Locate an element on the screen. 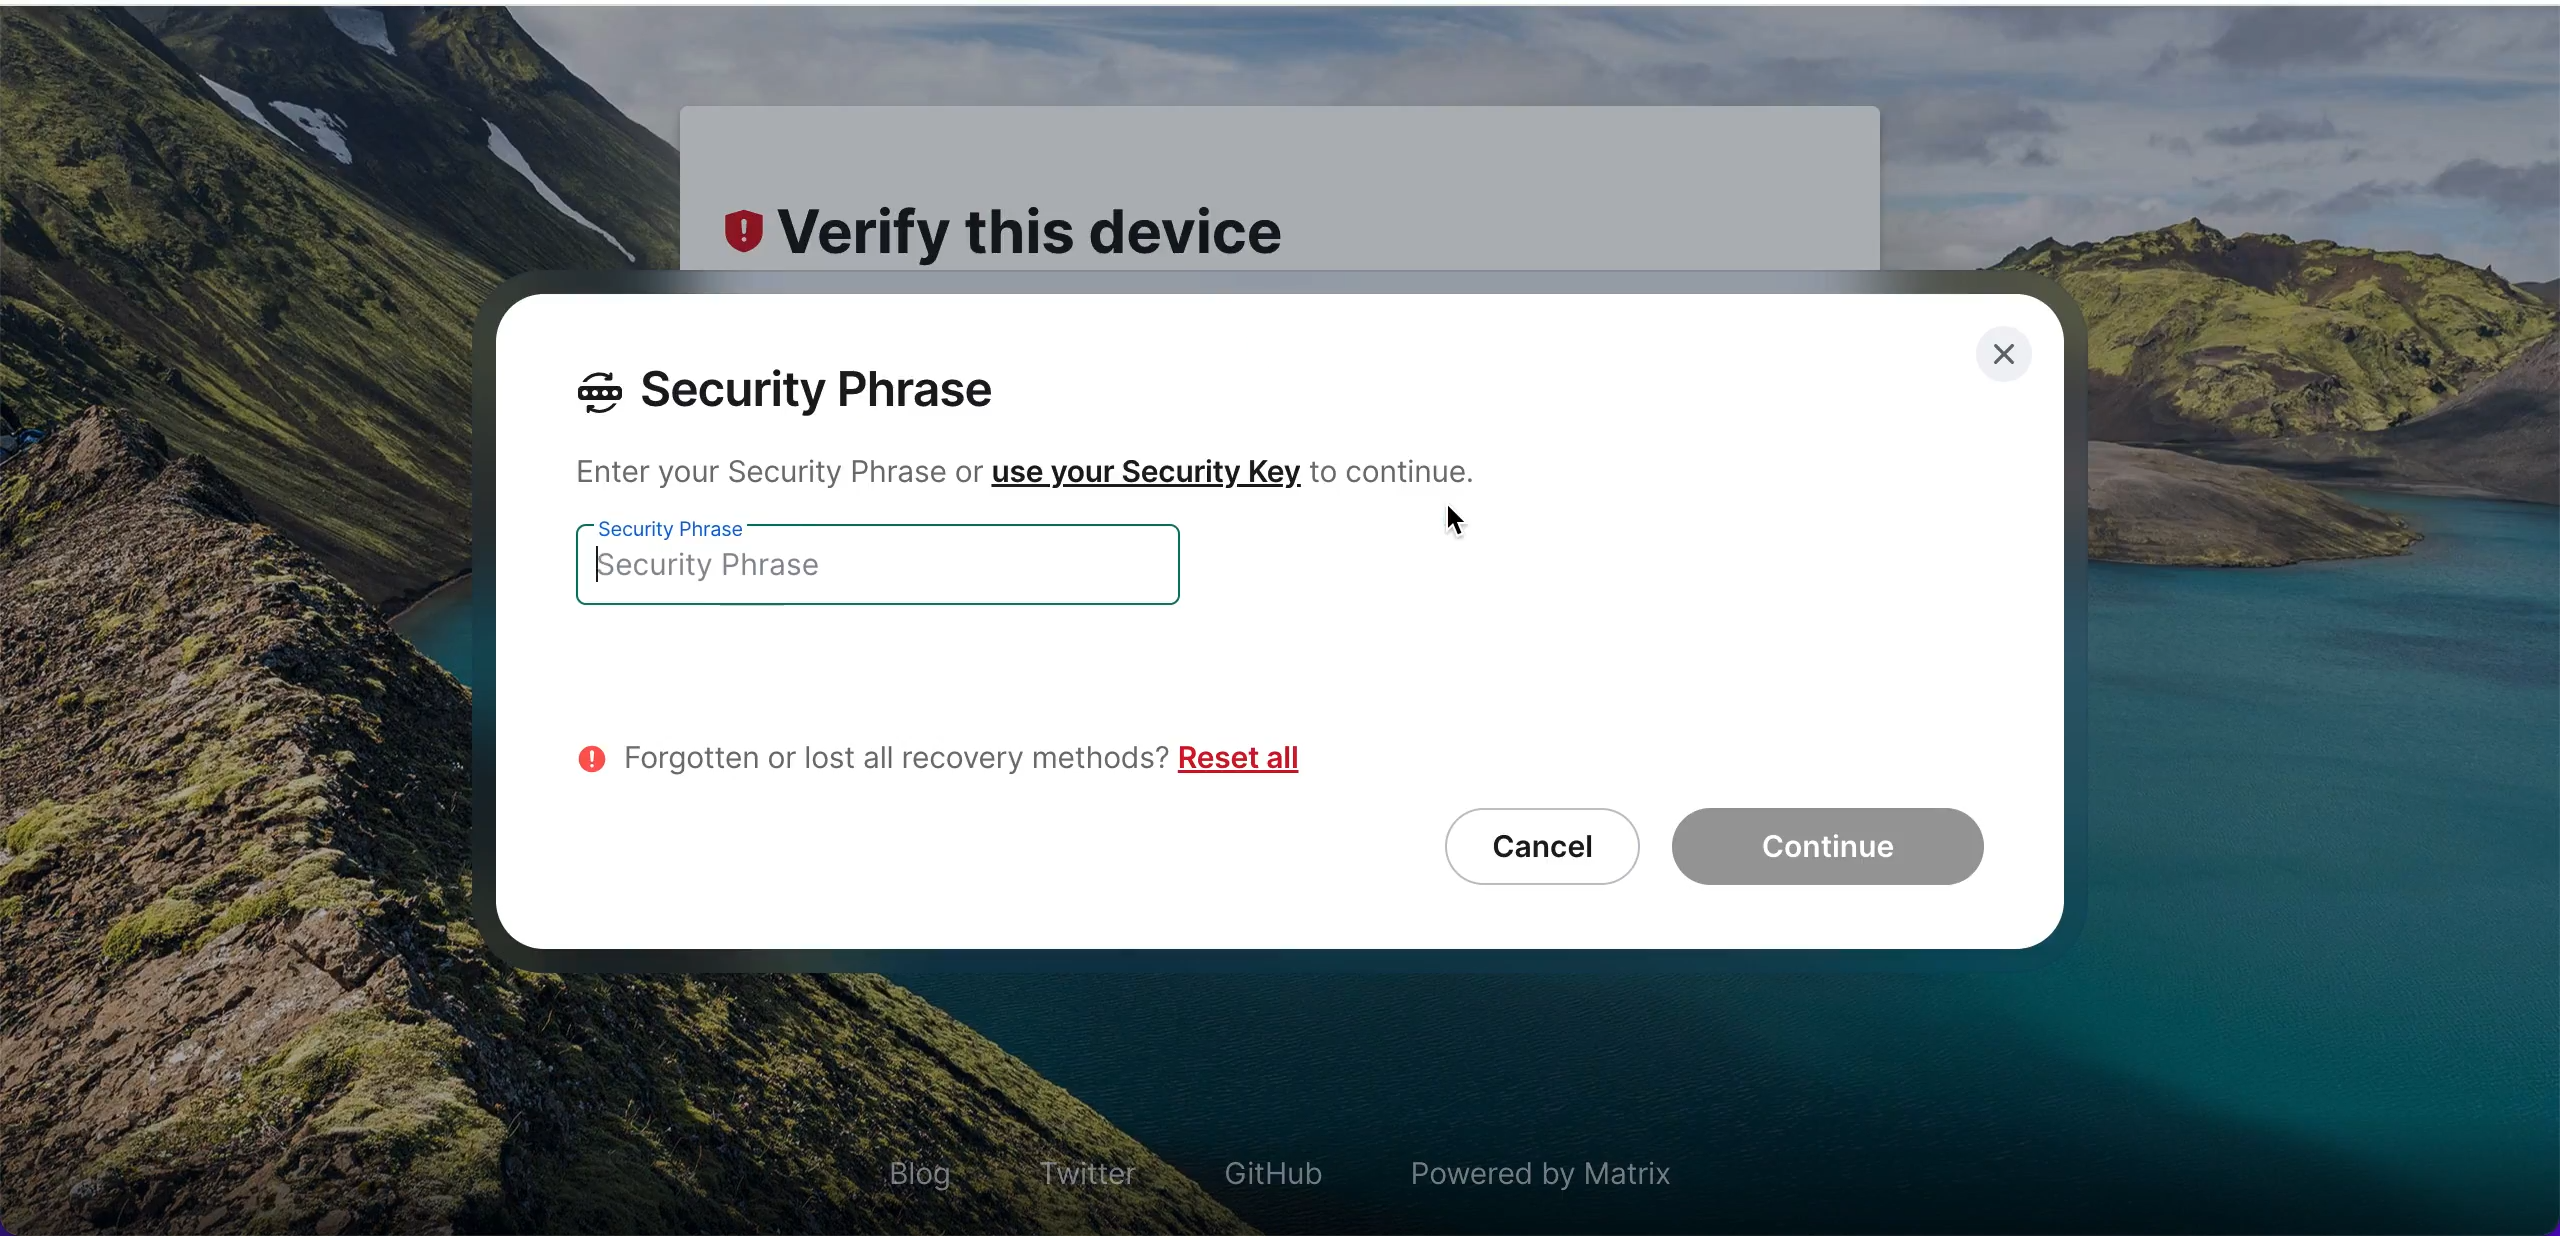 The width and height of the screenshot is (2560, 1236). blog is located at coordinates (914, 1170).